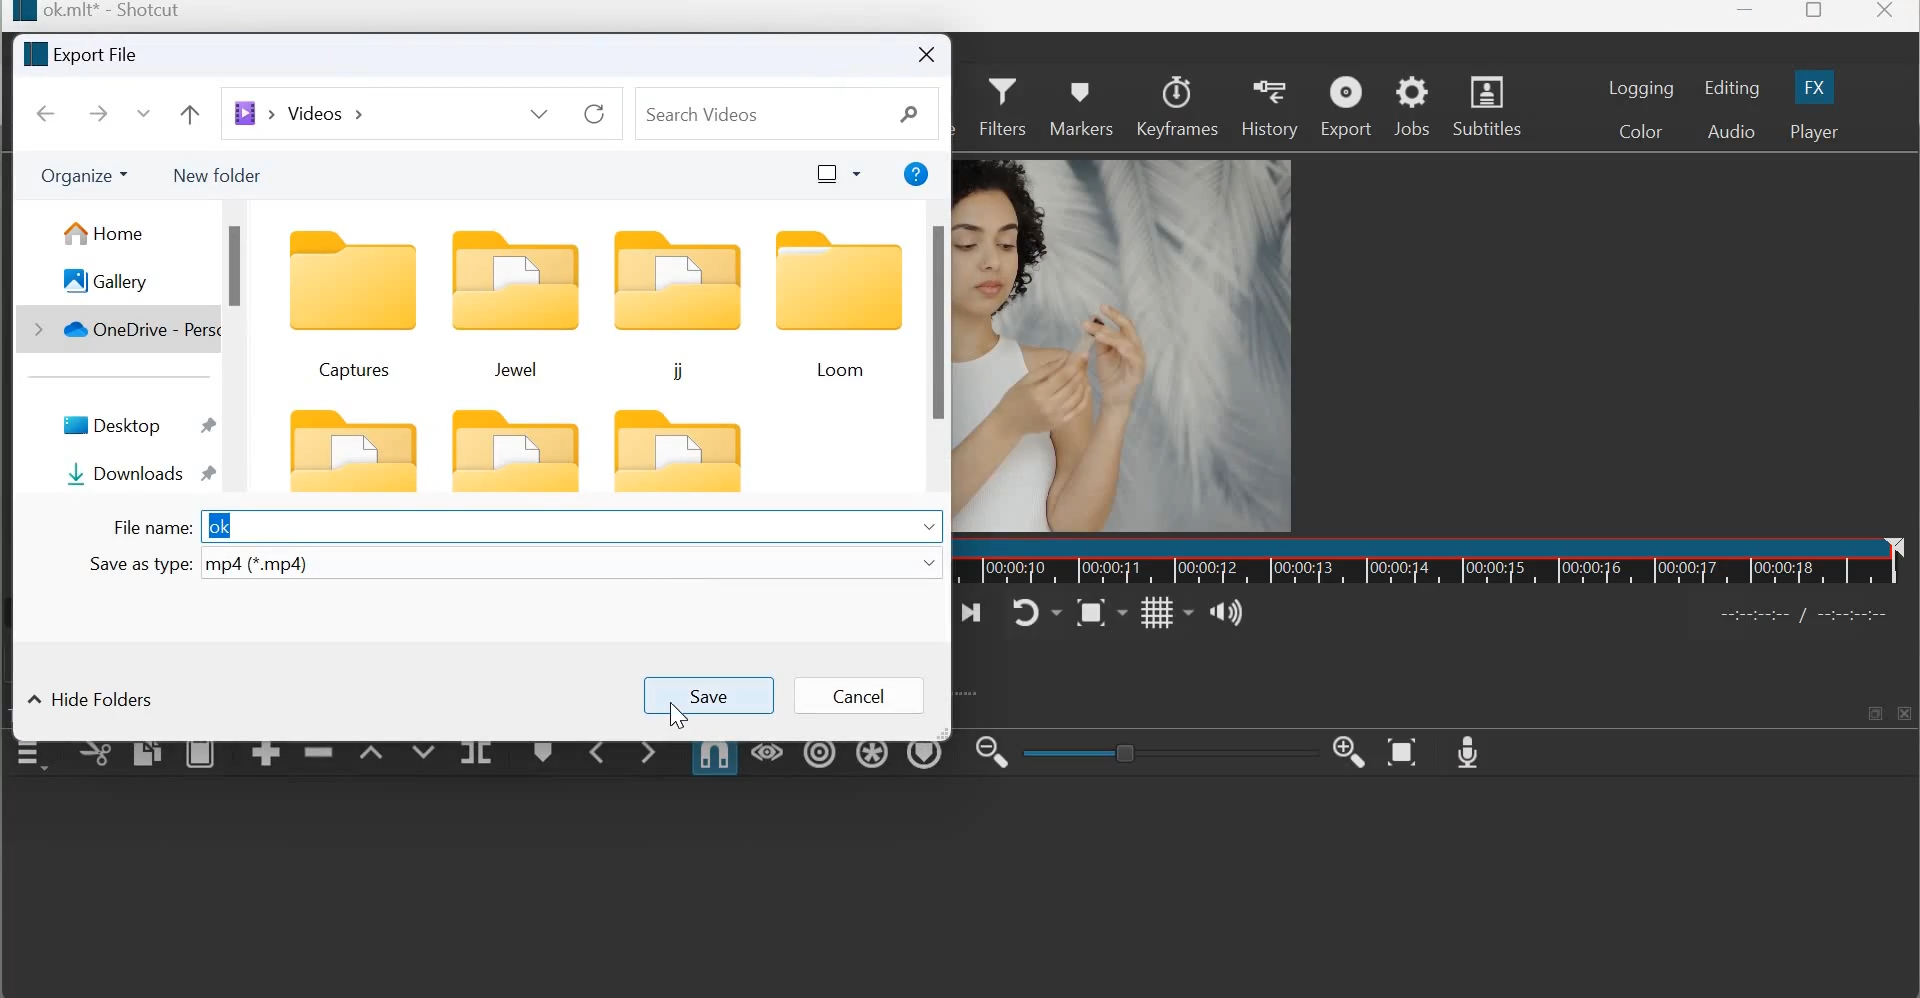 The image size is (1920, 998). Describe the element at coordinates (544, 113) in the screenshot. I see `Previous locations` at that location.